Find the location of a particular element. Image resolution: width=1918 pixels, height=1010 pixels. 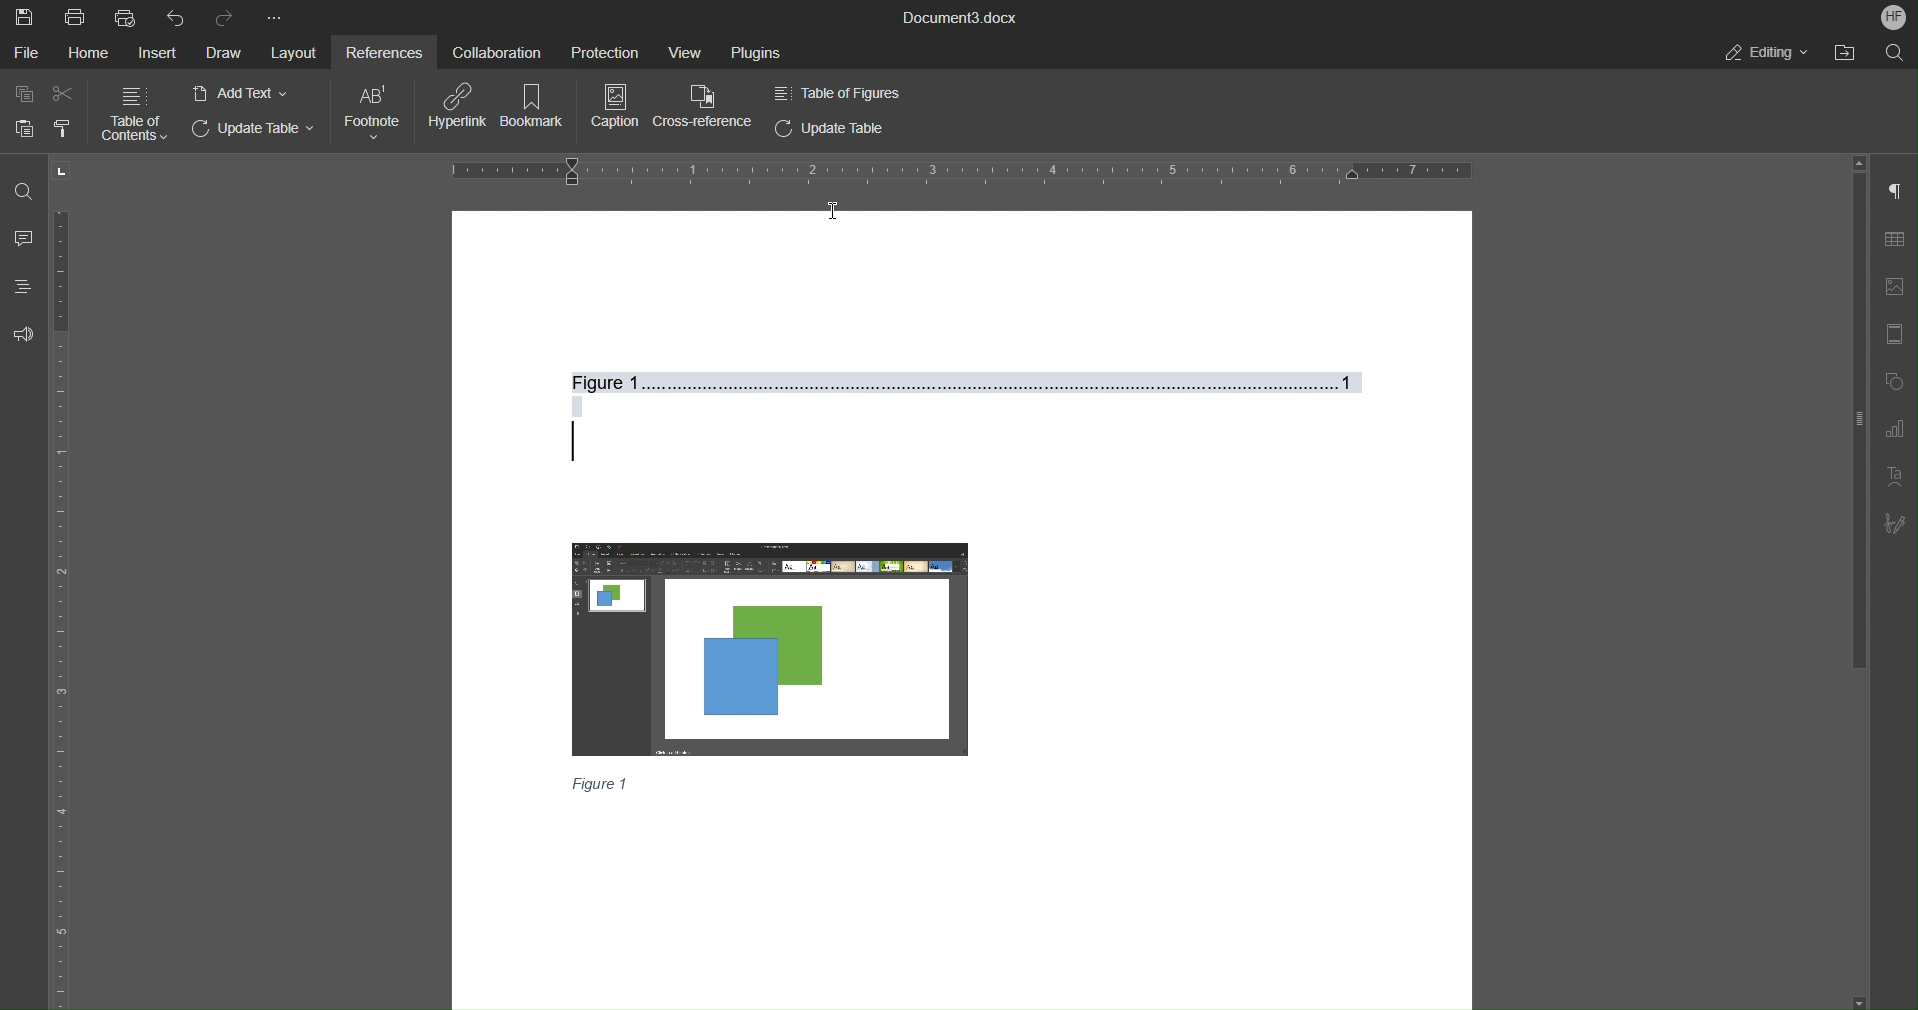

Table of Figures is located at coordinates (836, 92).